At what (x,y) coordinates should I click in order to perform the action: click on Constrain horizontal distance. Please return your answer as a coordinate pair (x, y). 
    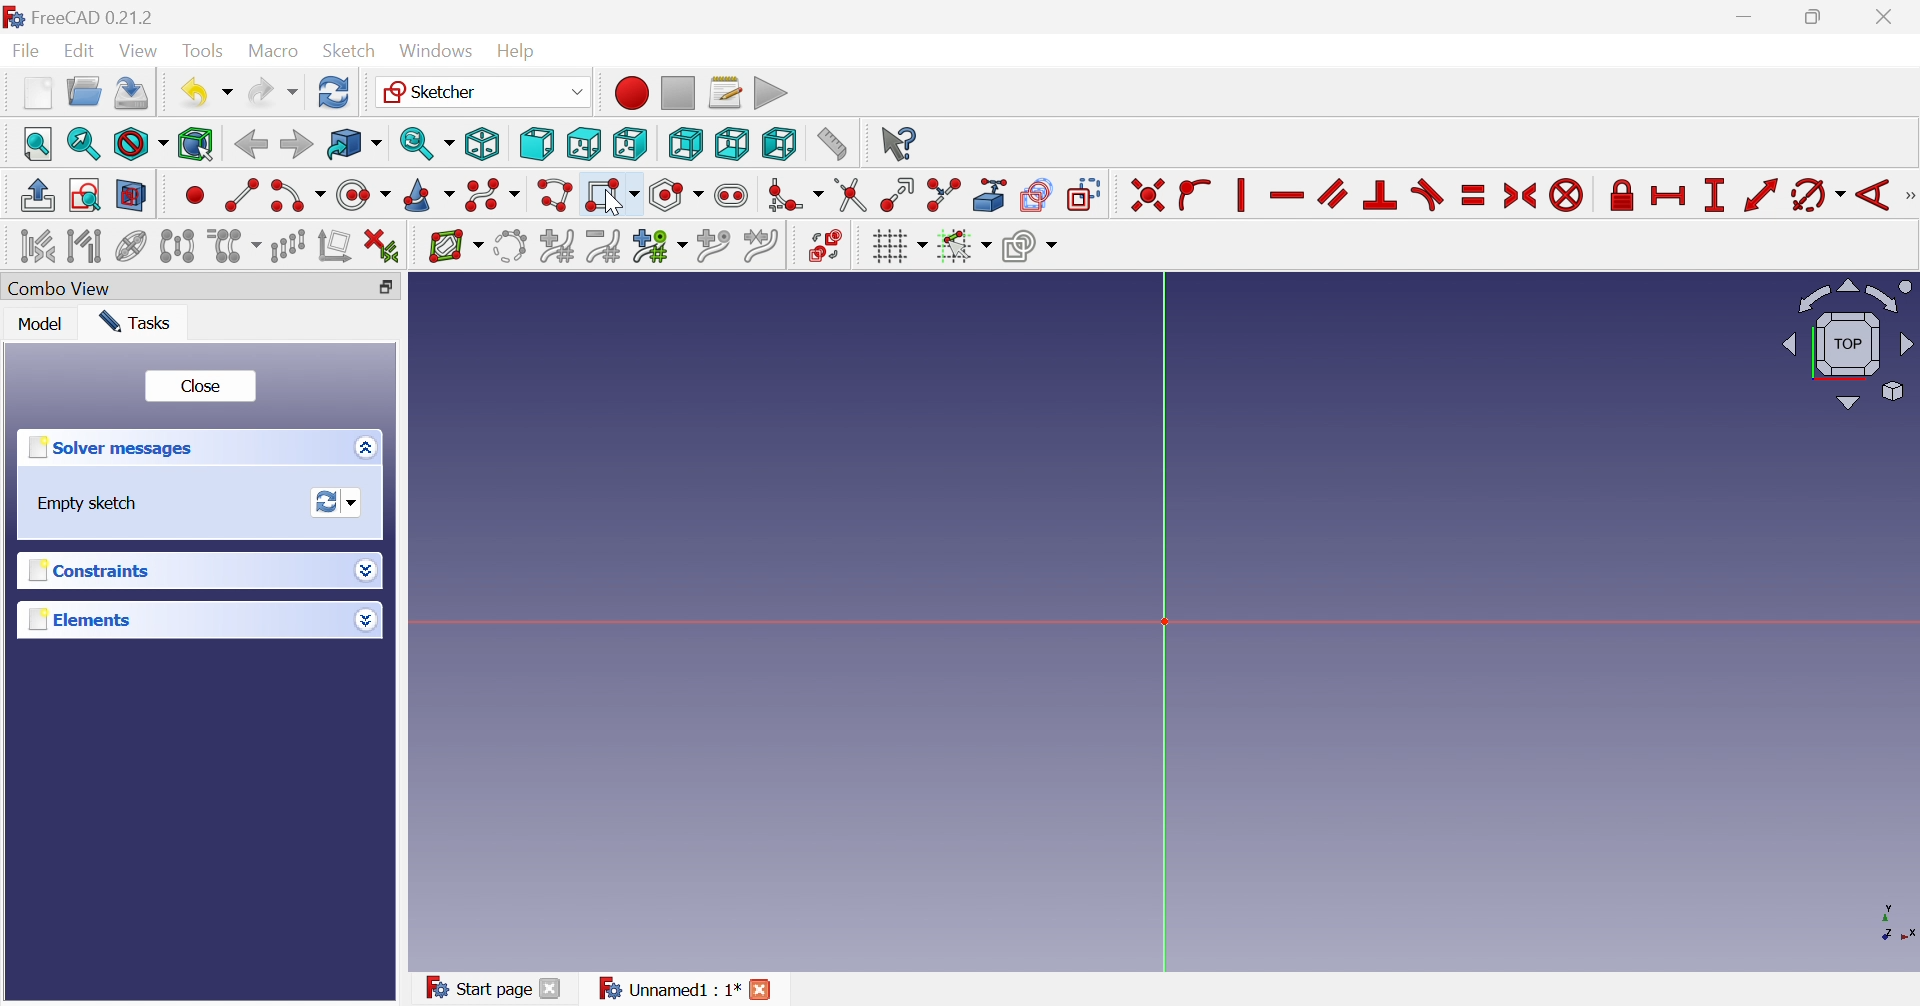
    Looking at the image, I should click on (1669, 196).